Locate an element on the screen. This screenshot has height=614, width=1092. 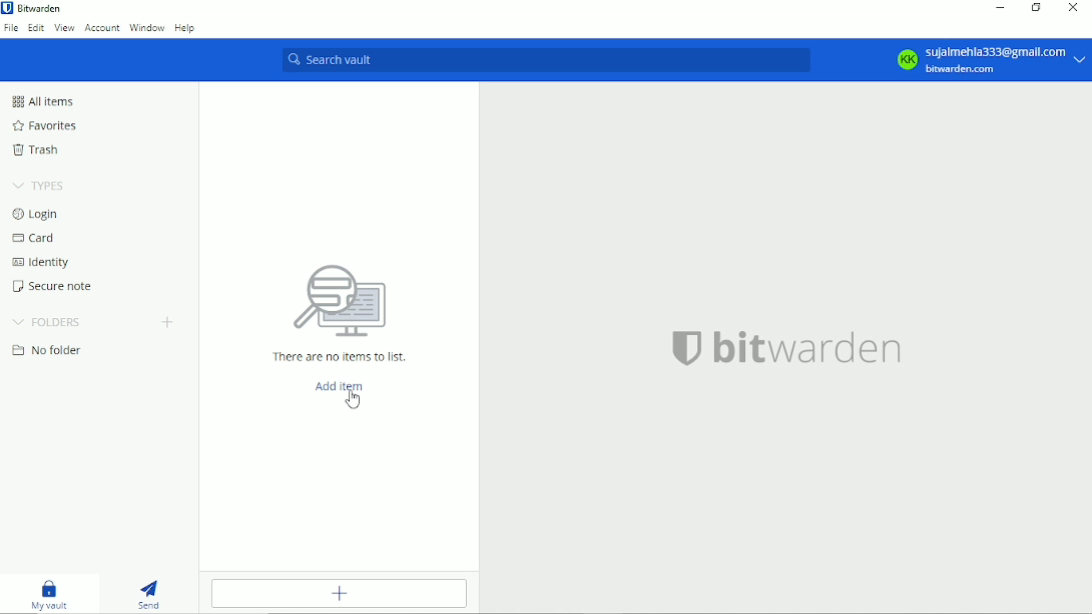
Bitwarden is located at coordinates (35, 8).